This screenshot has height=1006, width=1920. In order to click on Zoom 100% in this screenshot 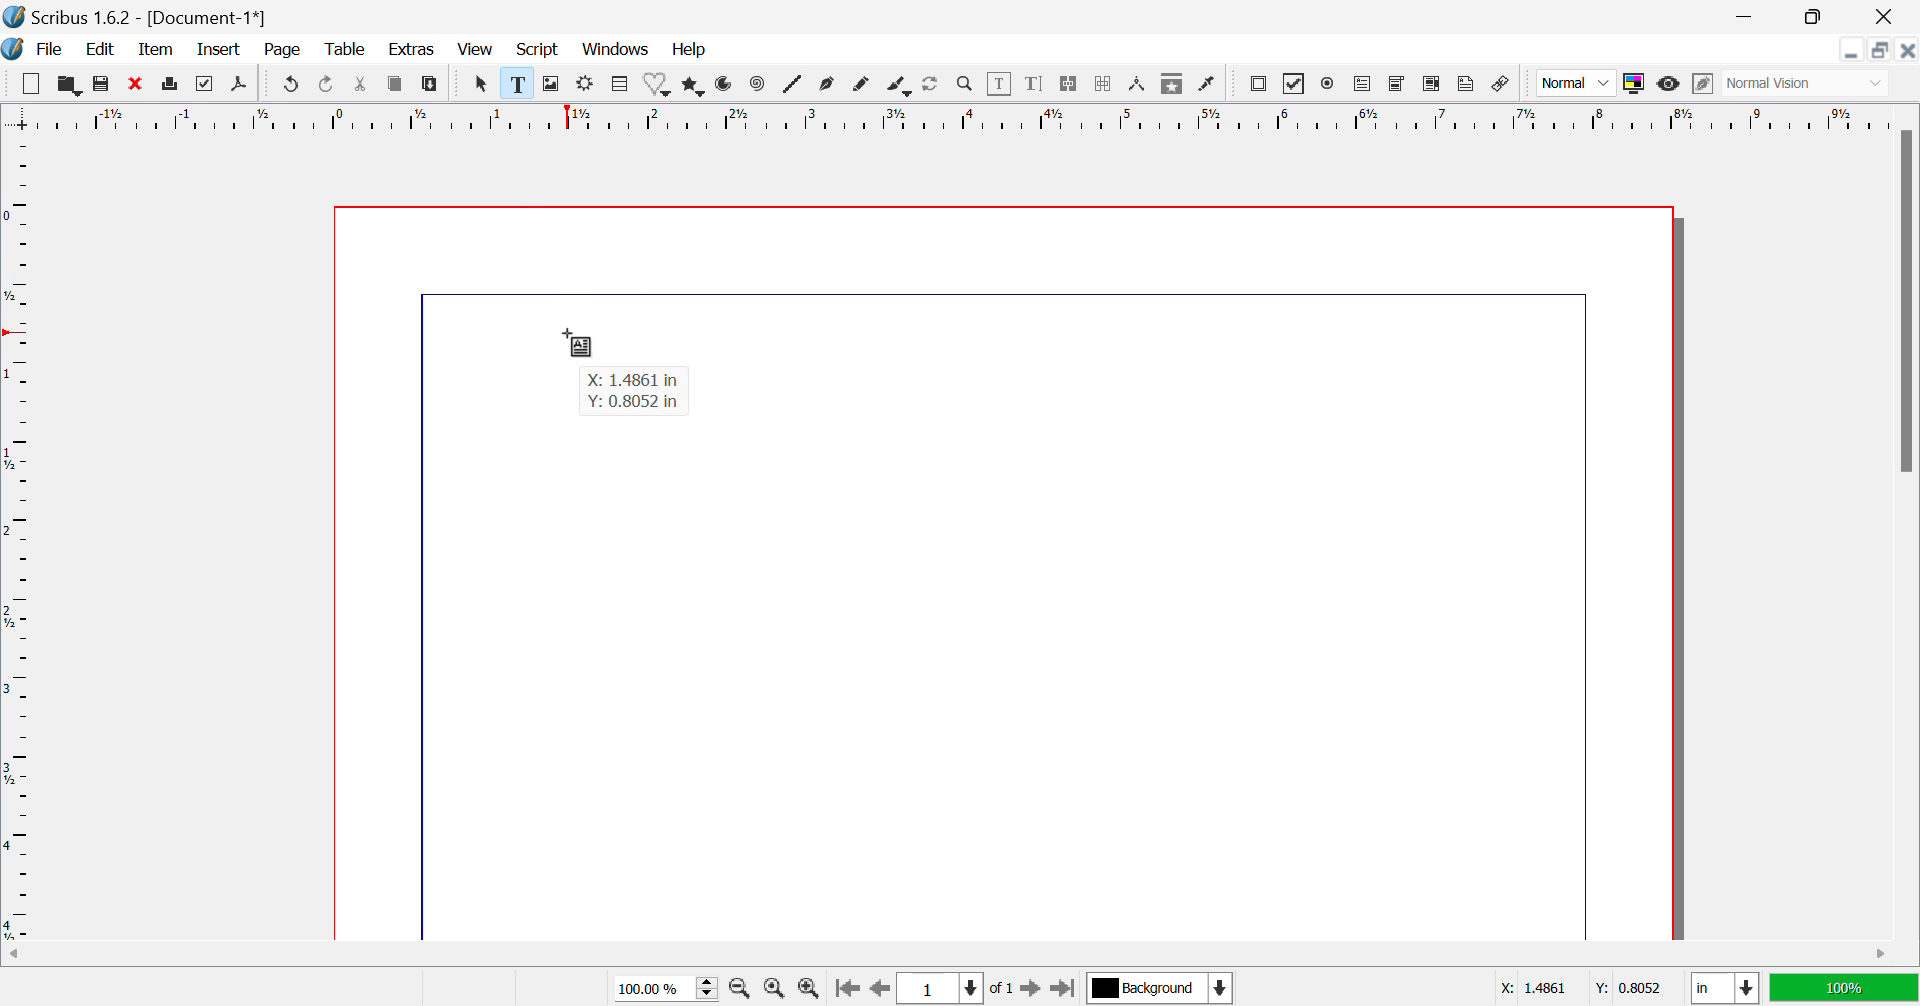, I will do `click(668, 987)`.